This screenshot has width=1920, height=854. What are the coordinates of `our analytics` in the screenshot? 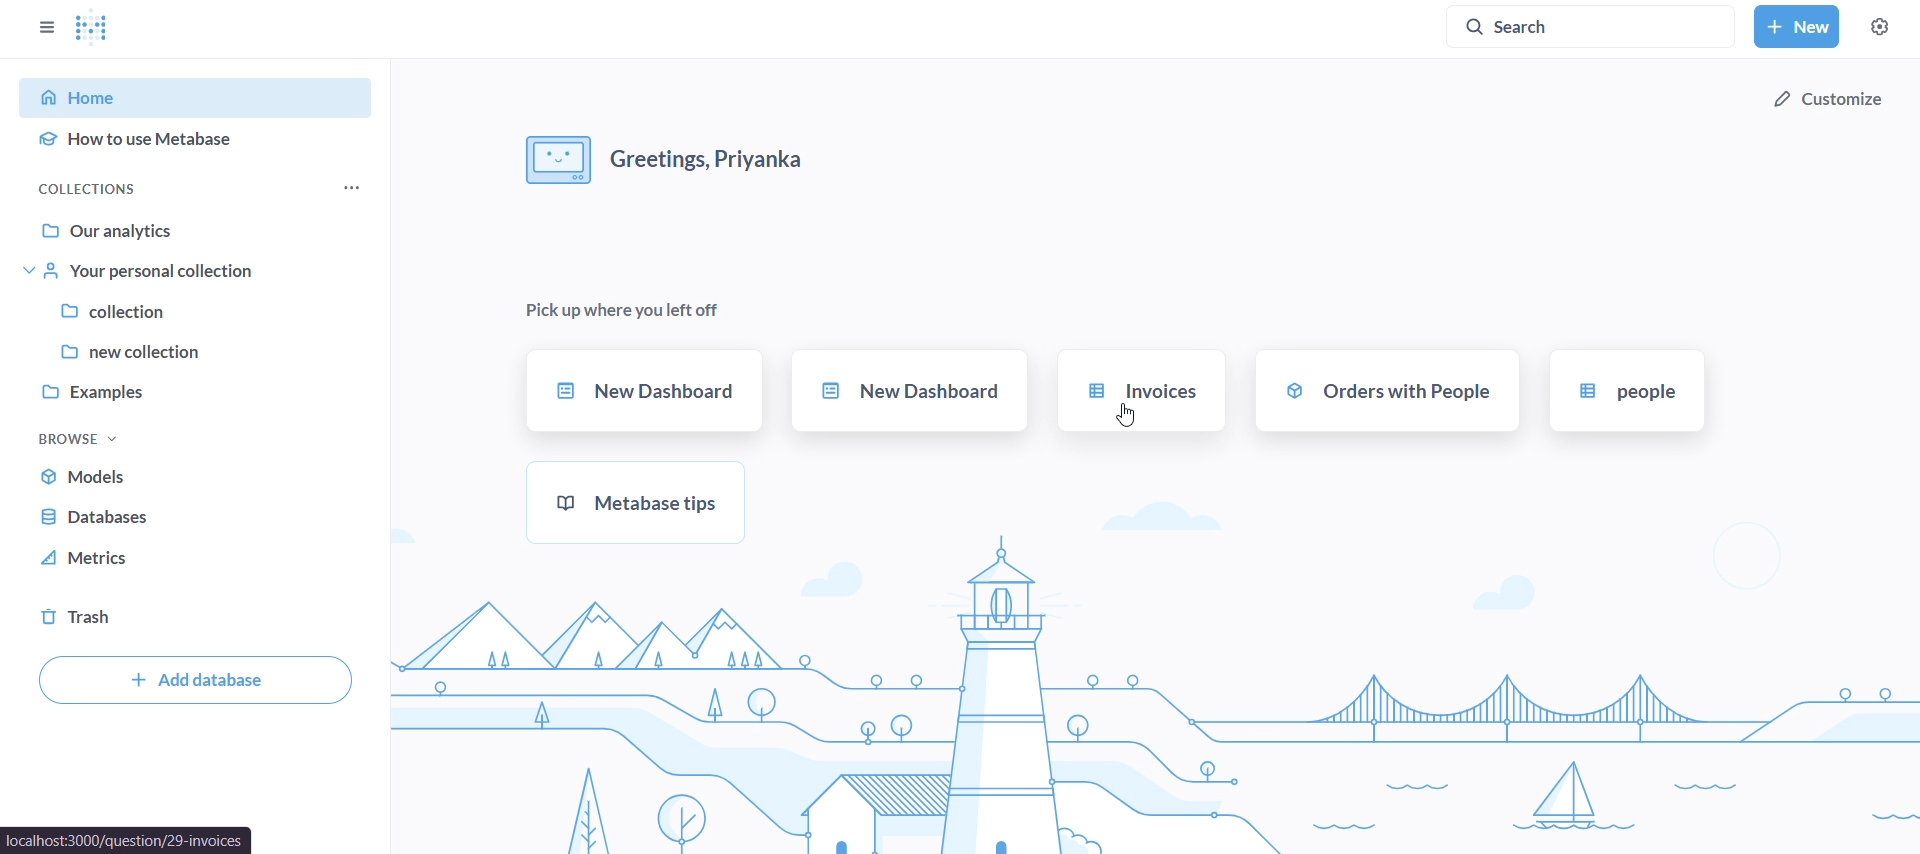 It's located at (204, 235).